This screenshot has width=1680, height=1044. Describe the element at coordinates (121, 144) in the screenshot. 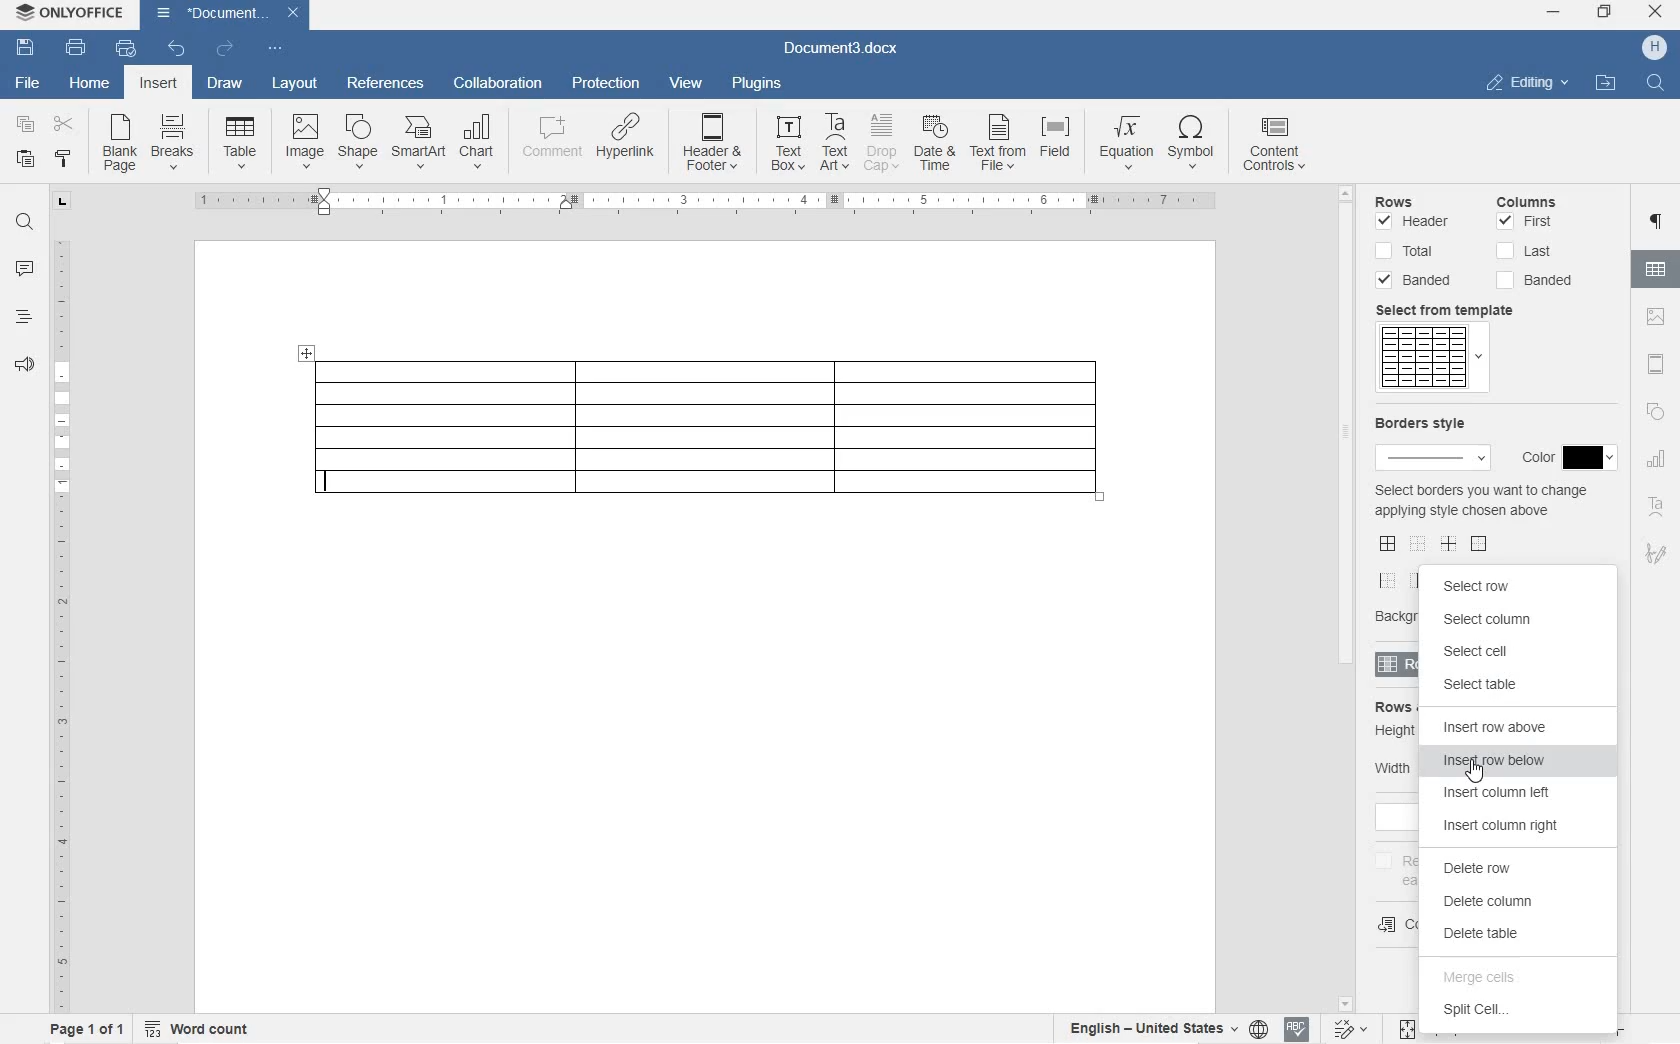

I see `BLANK PAGE` at that location.